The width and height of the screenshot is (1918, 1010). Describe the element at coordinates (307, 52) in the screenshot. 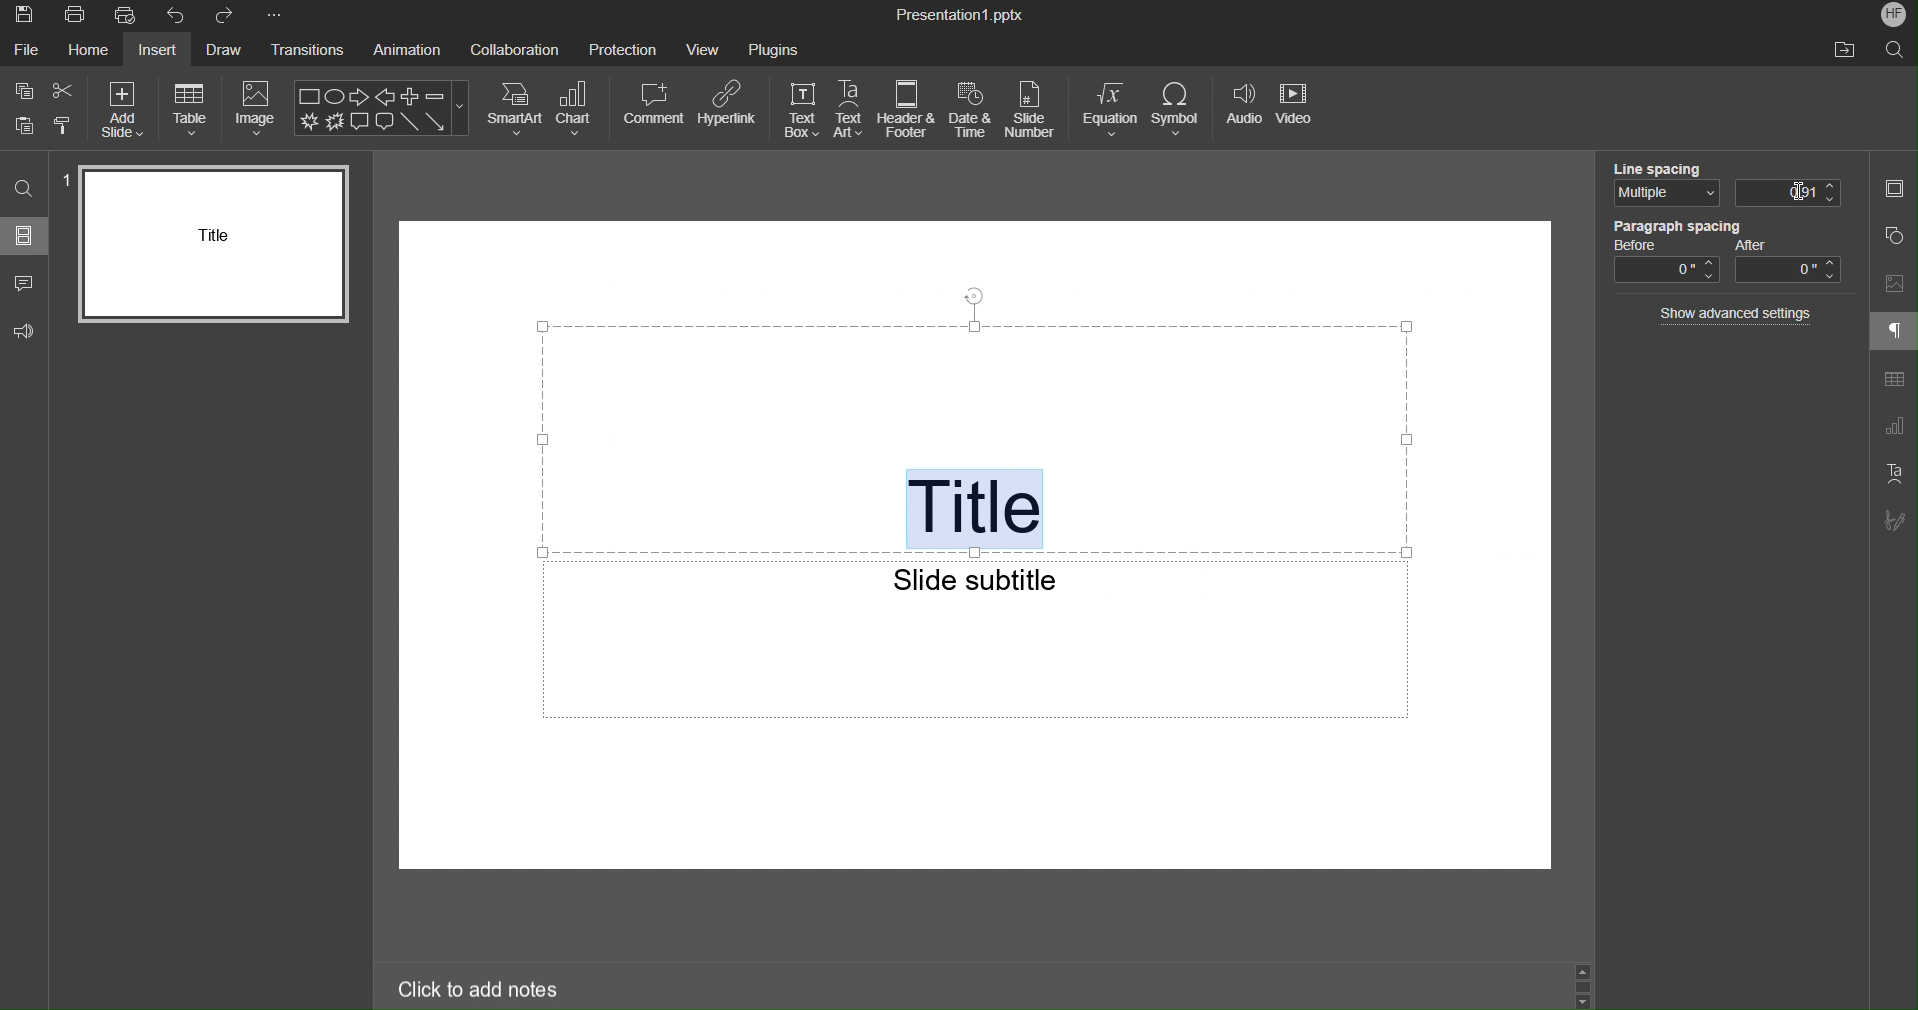

I see `Transitions` at that location.